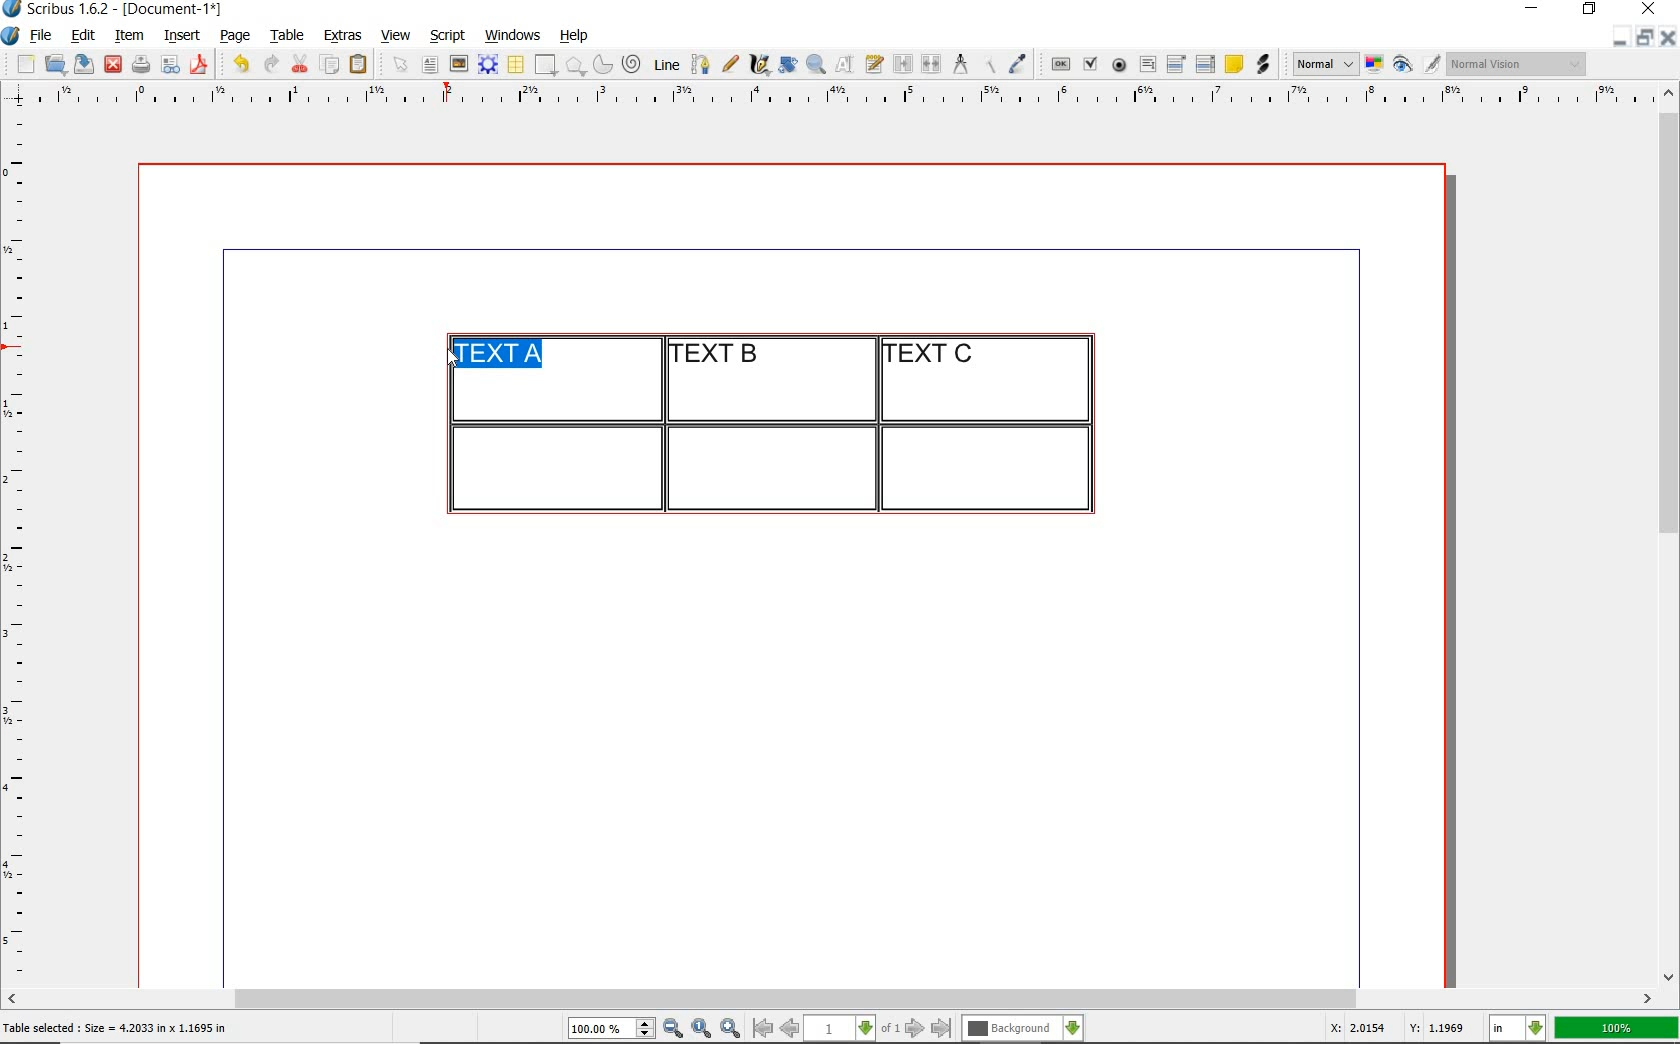 Image resolution: width=1680 pixels, height=1044 pixels. Describe the element at coordinates (54, 63) in the screenshot. I see `open` at that location.